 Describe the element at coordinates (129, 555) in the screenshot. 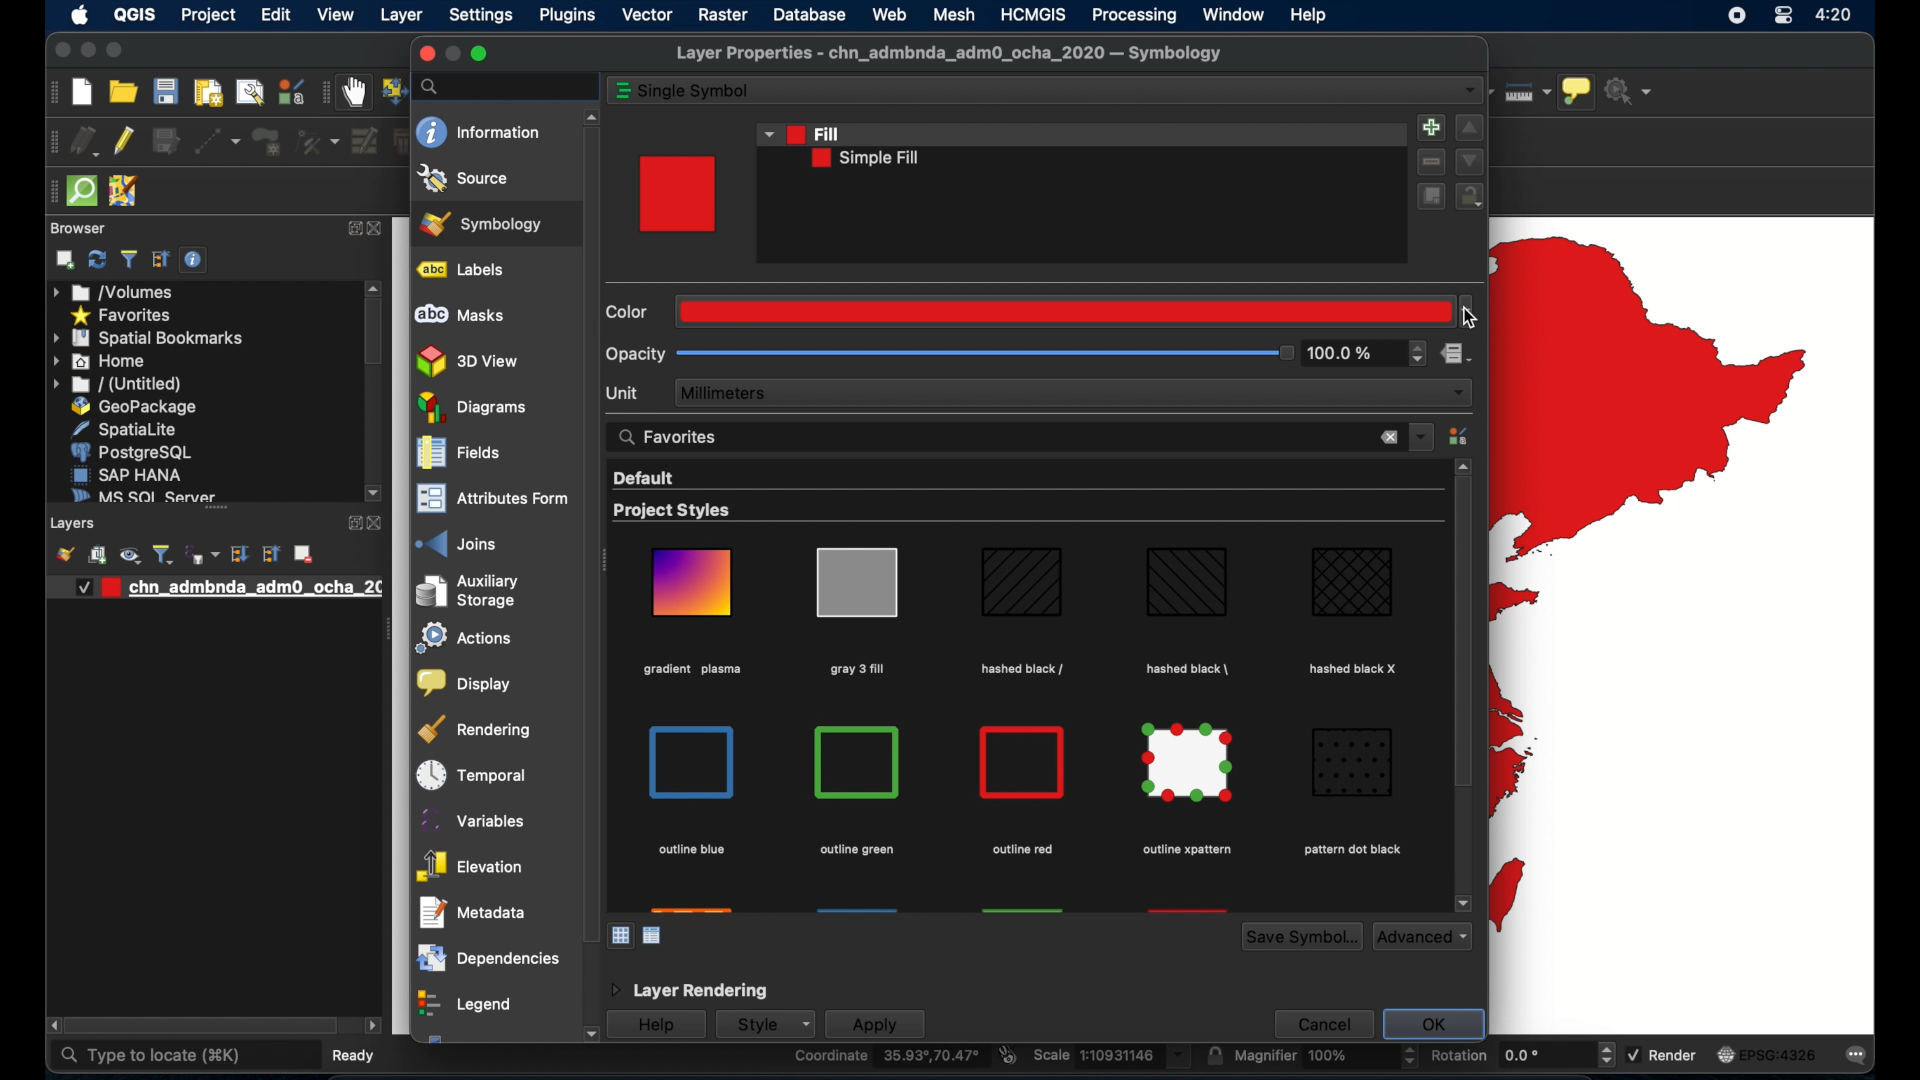

I see `manage map theme` at that location.